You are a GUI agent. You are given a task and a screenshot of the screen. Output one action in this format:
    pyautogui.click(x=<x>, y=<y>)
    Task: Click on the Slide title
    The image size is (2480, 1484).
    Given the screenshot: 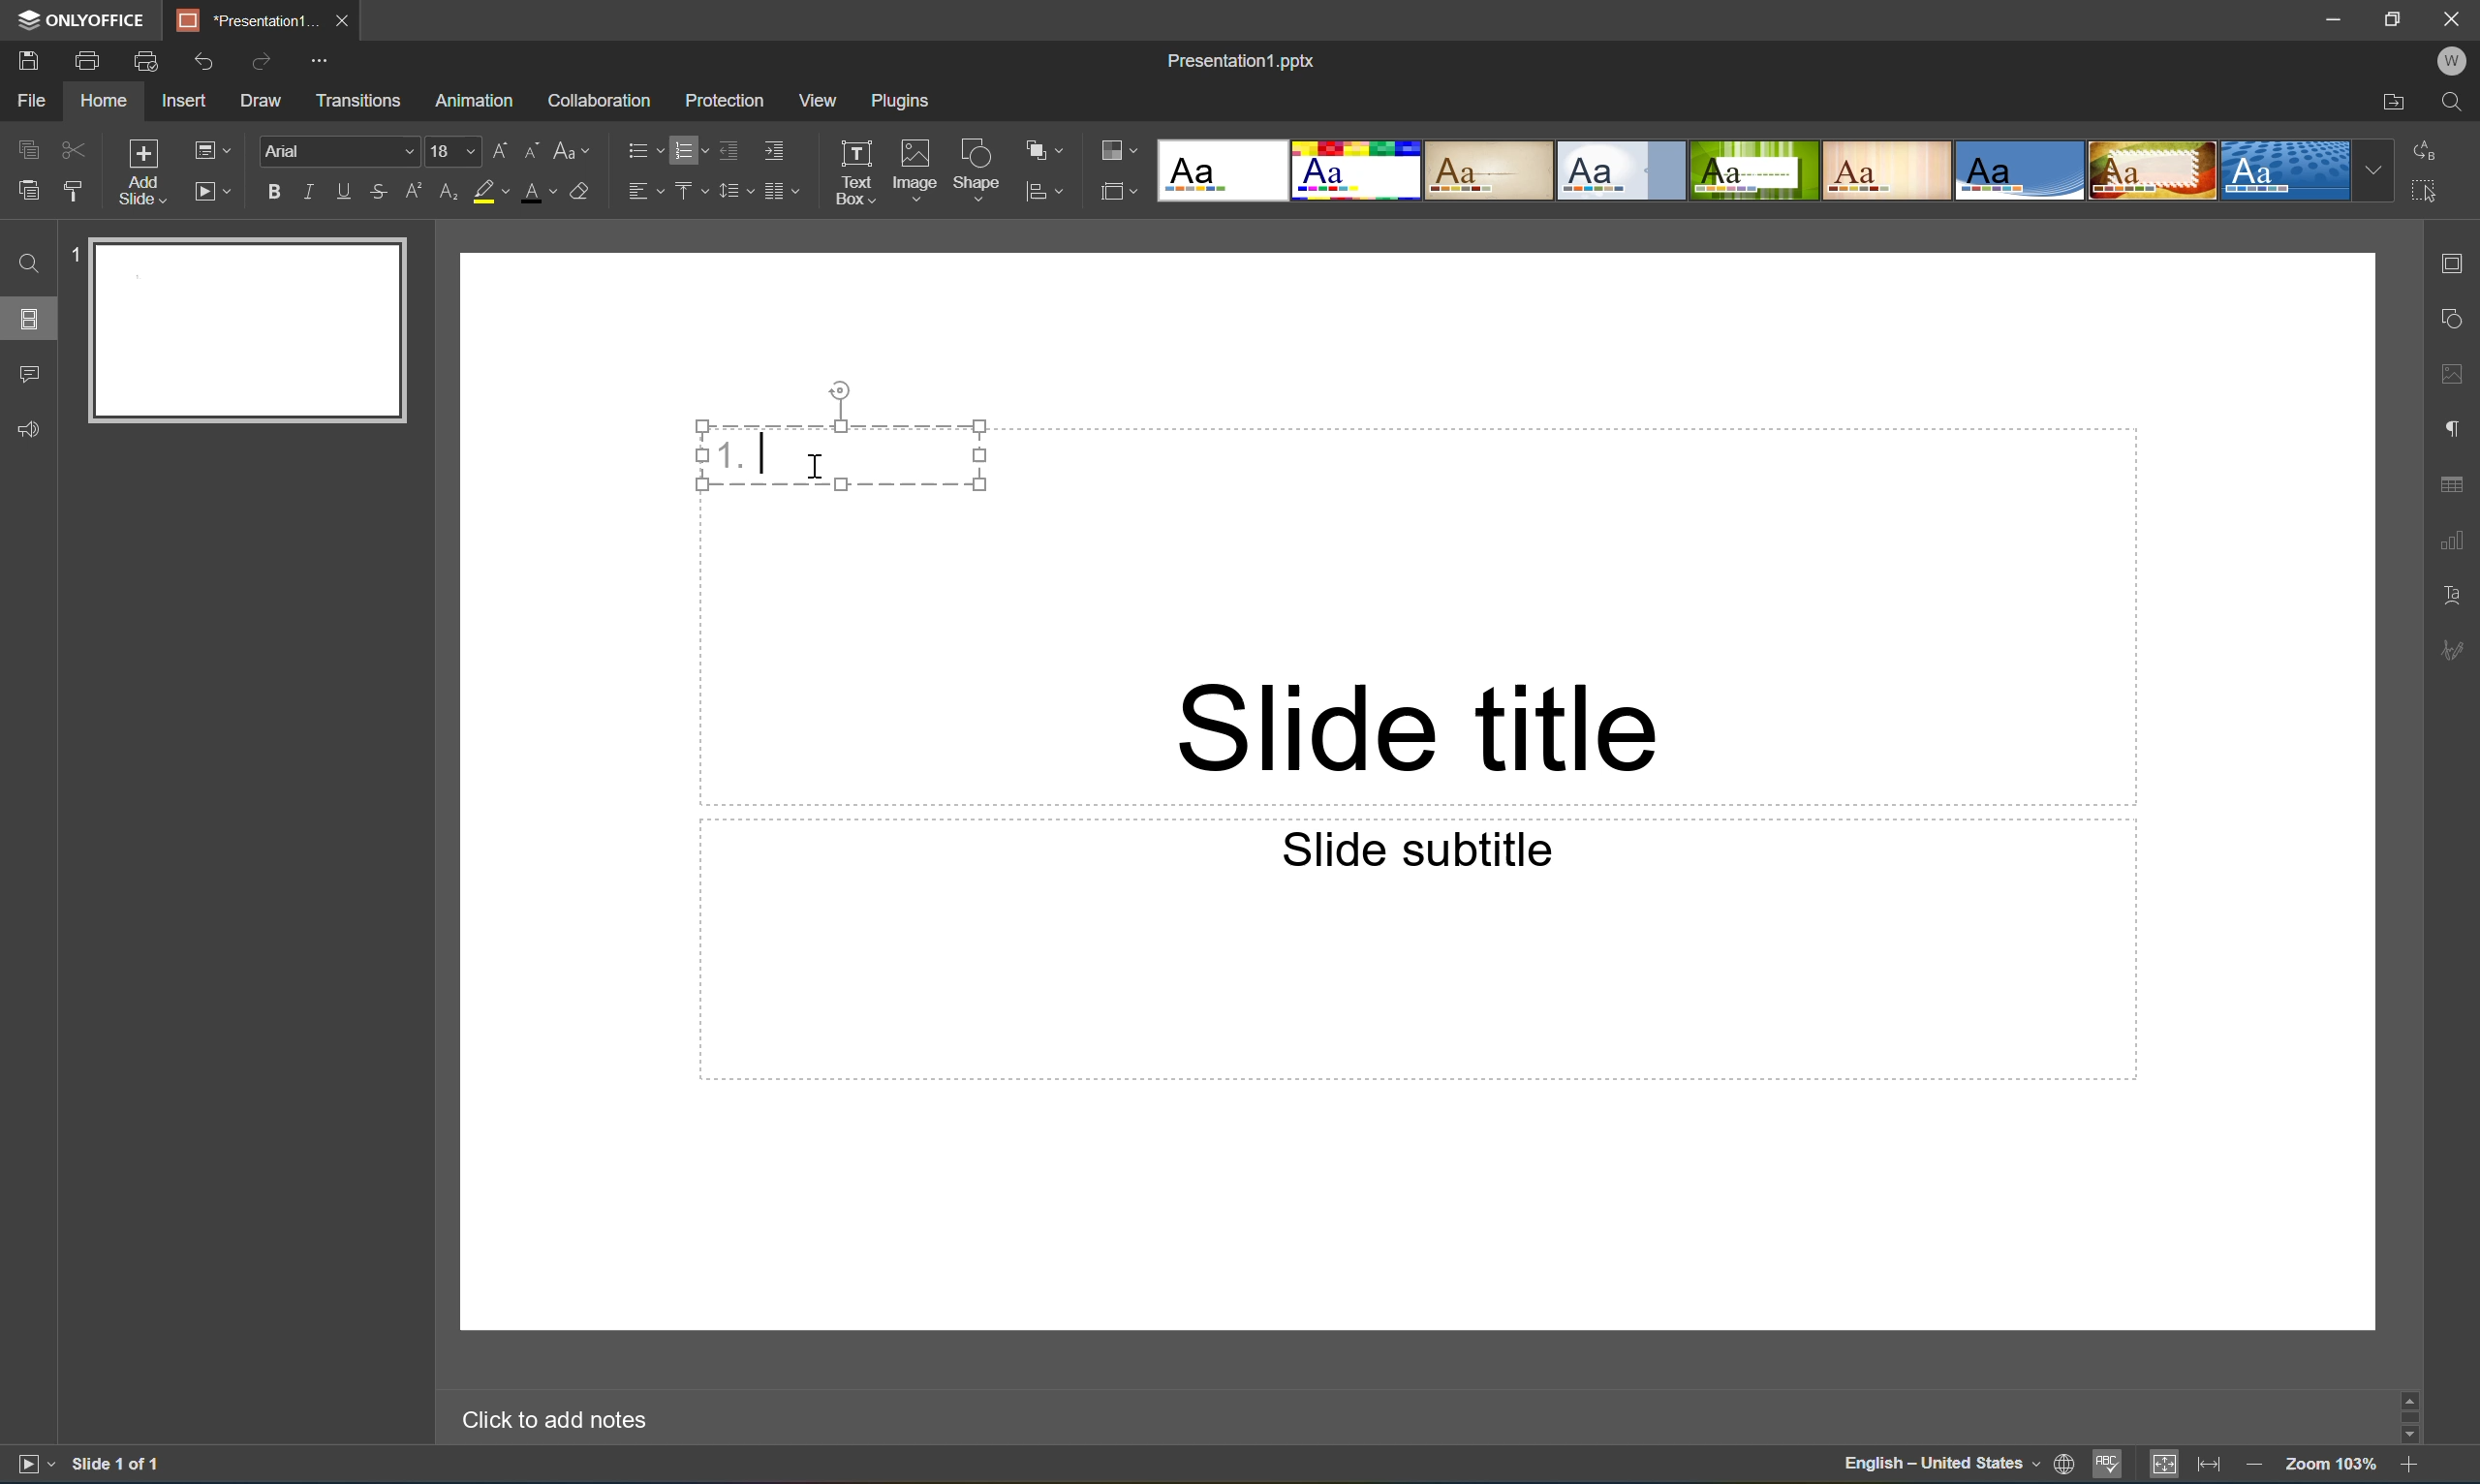 What is the action you would take?
    pyautogui.click(x=1416, y=728)
    